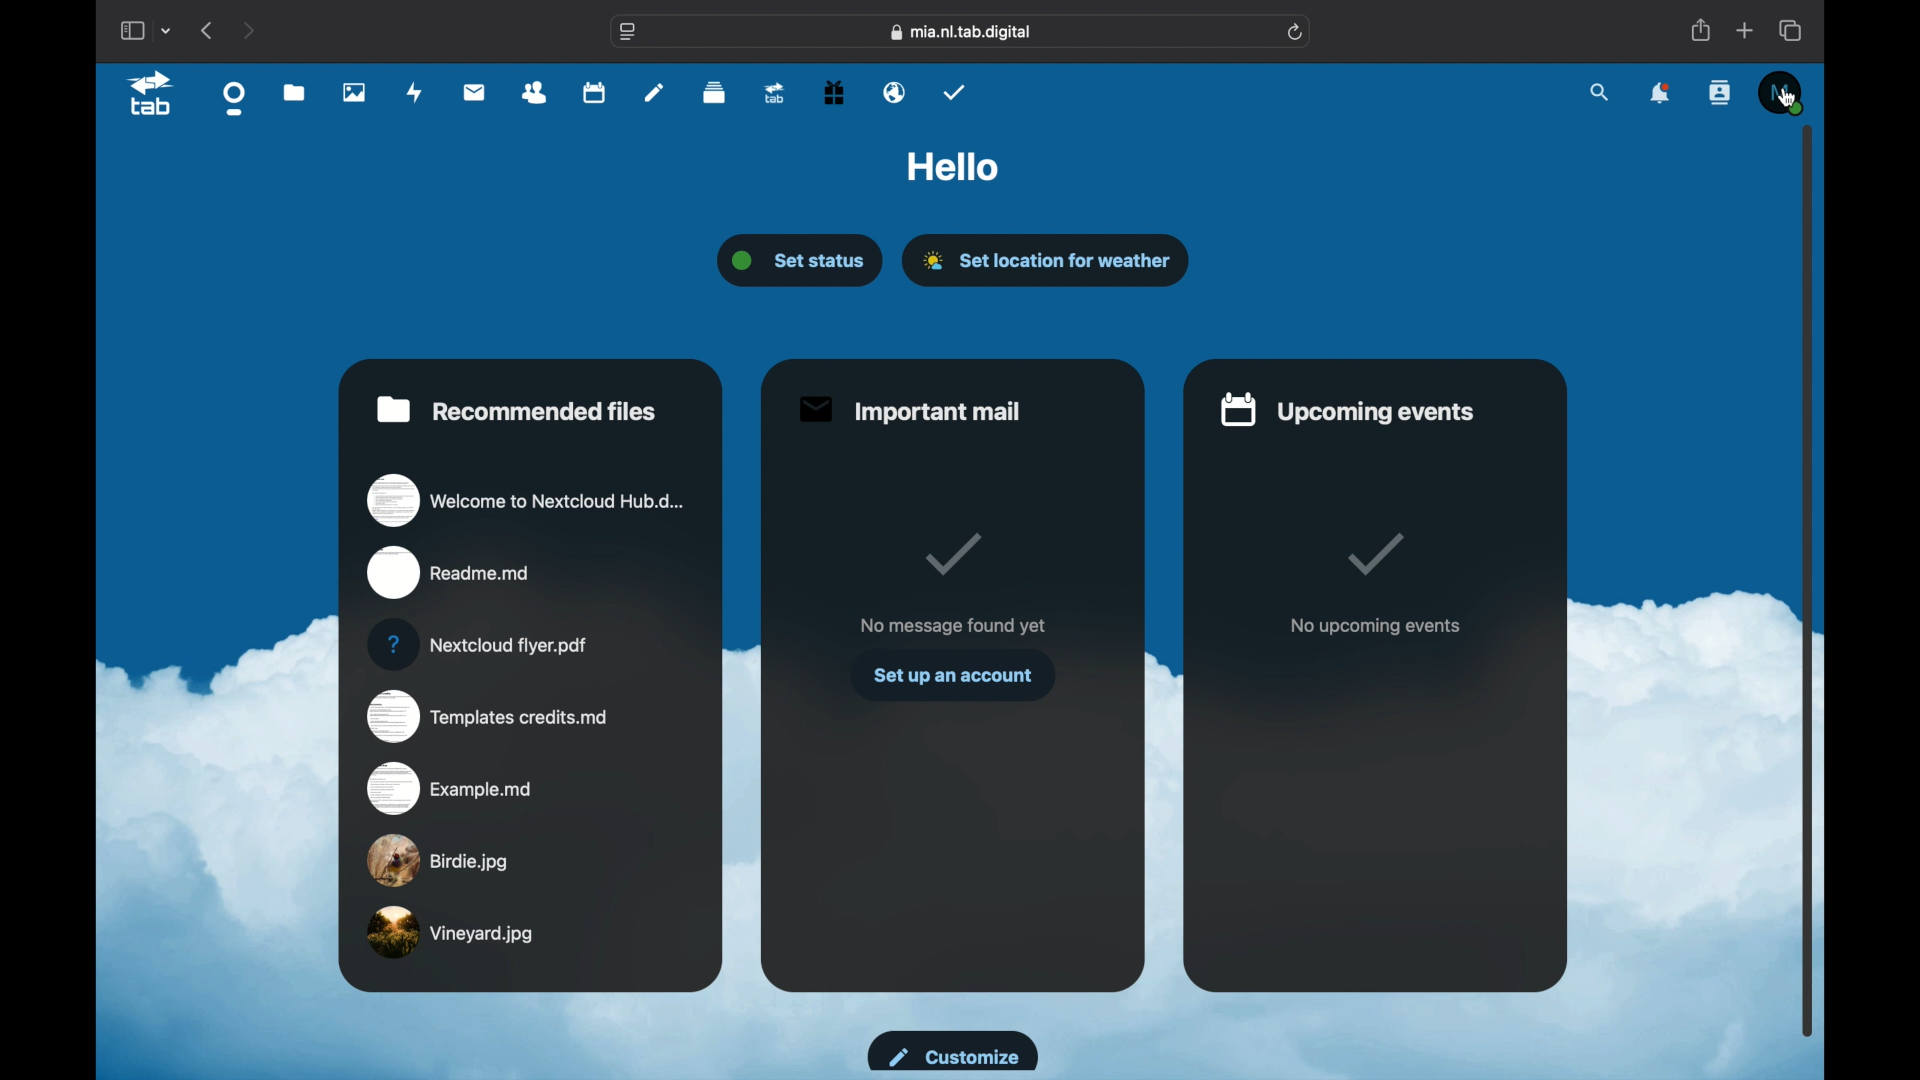 The image size is (1920, 1080). I want to click on tab group picker, so click(167, 30).